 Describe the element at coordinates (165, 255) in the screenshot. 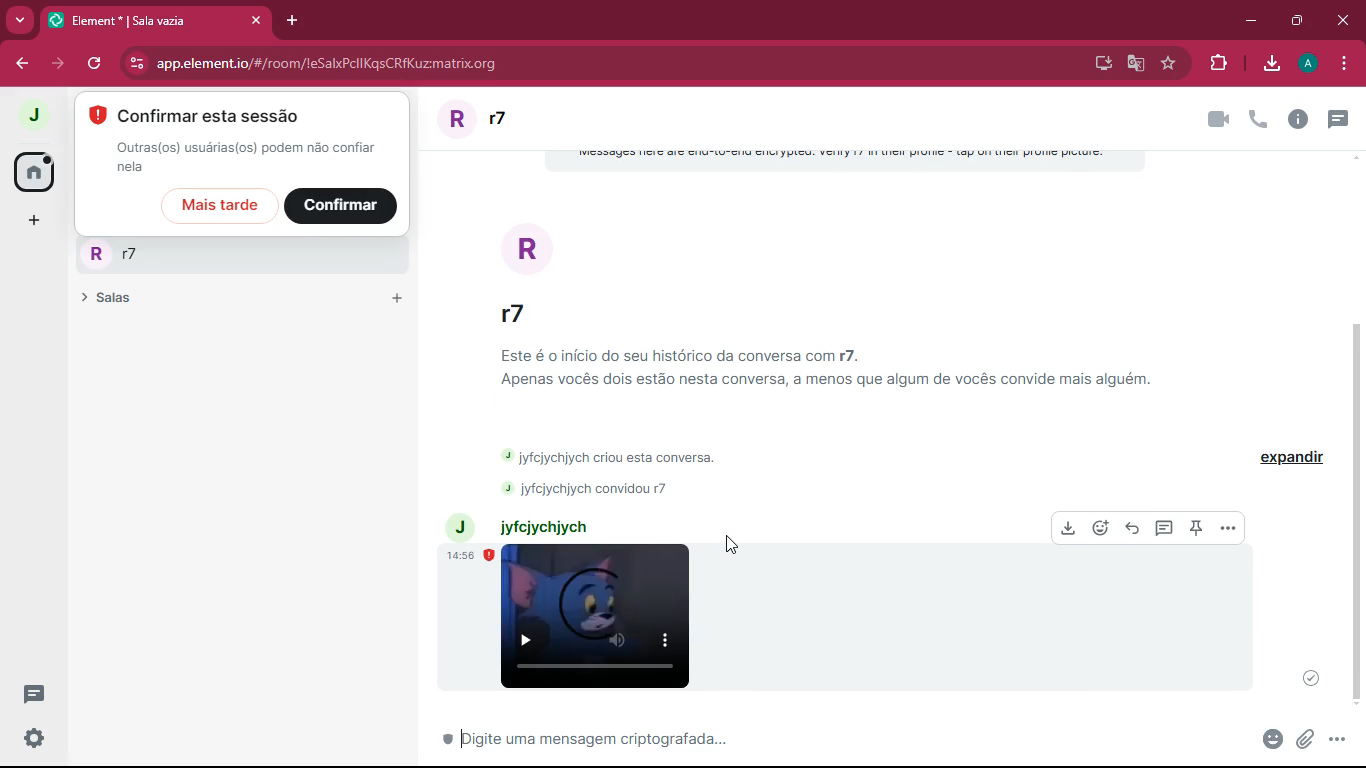

I see `rr7` at that location.